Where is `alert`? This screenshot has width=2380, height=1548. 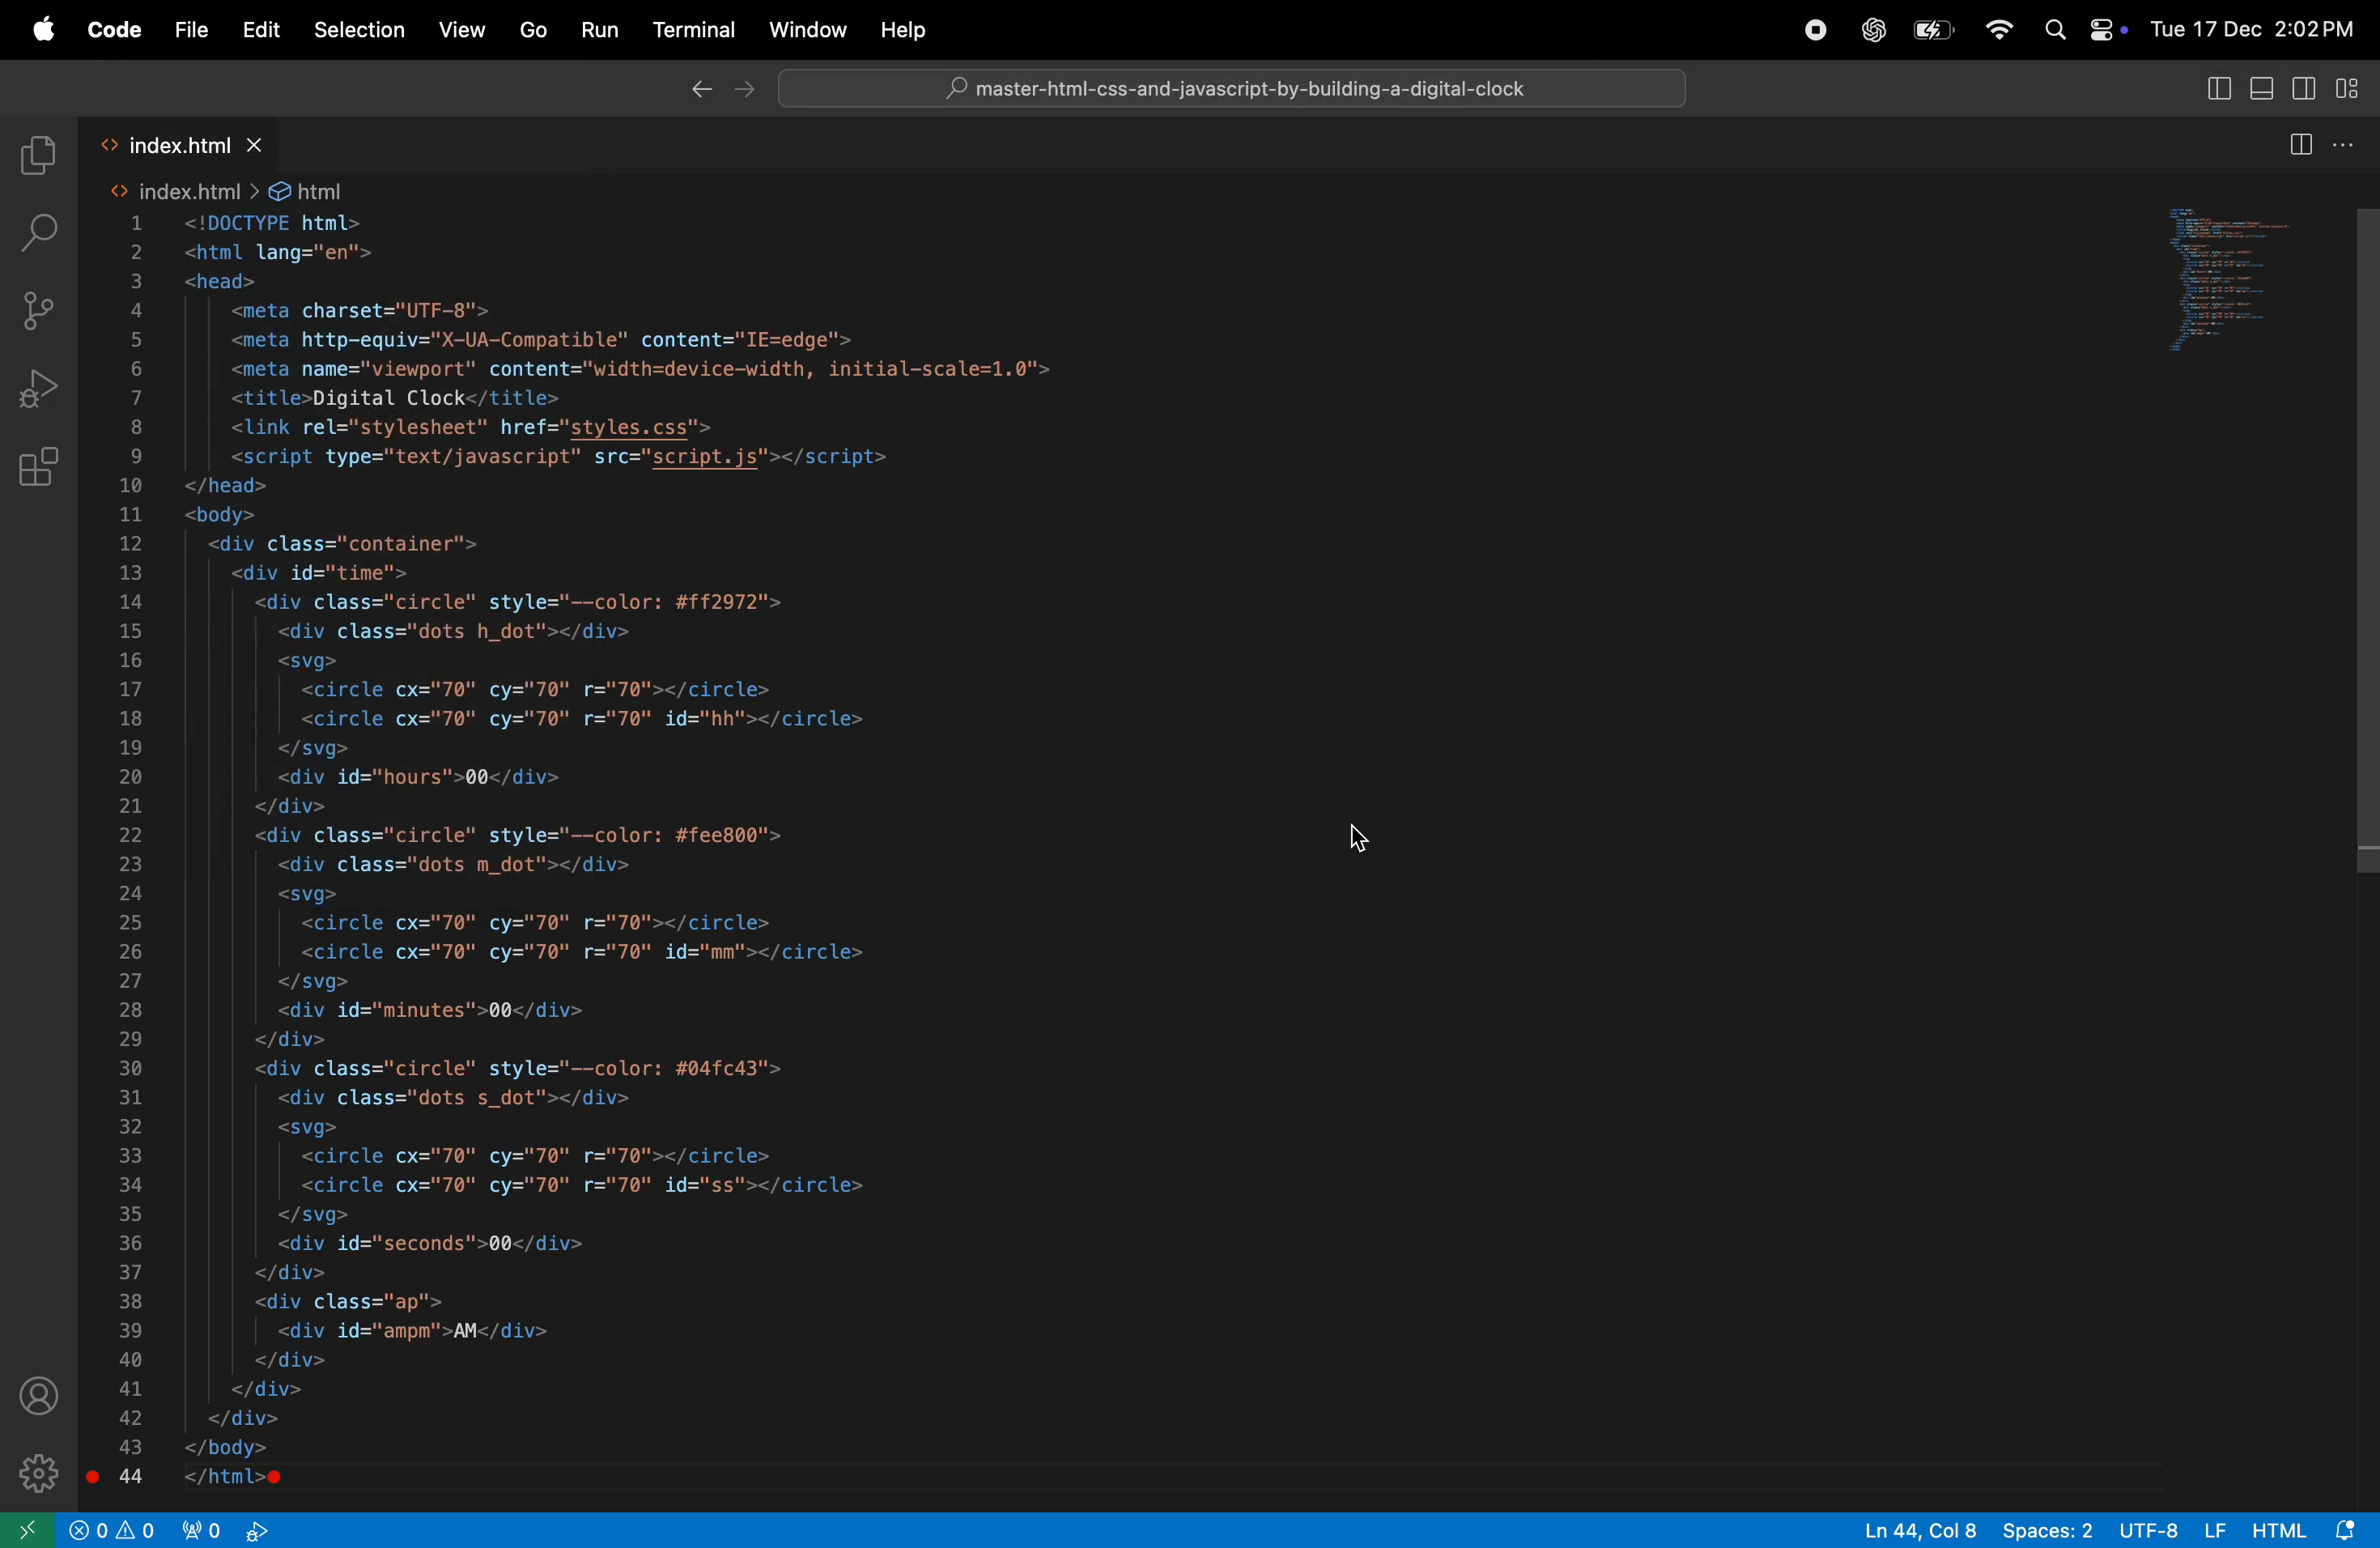 alert is located at coordinates (140, 1528).